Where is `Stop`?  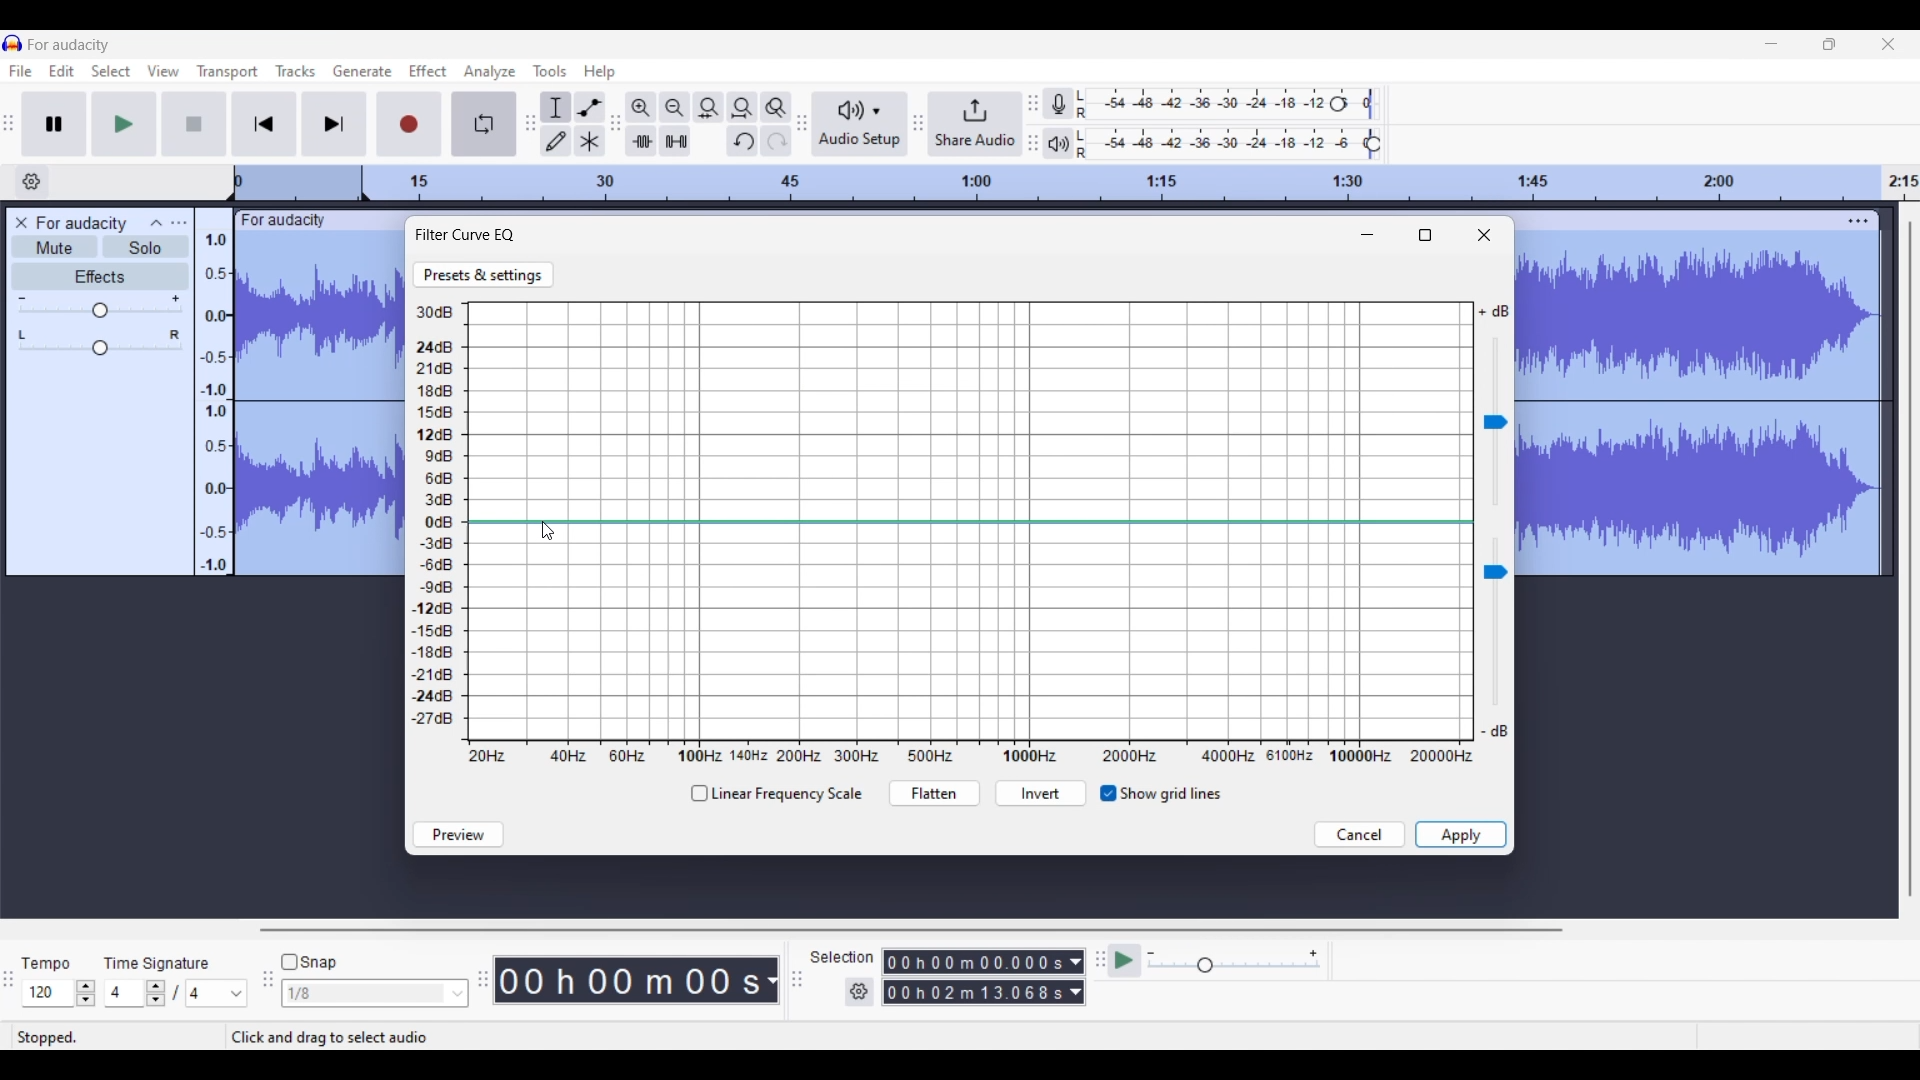
Stop is located at coordinates (194, 123).